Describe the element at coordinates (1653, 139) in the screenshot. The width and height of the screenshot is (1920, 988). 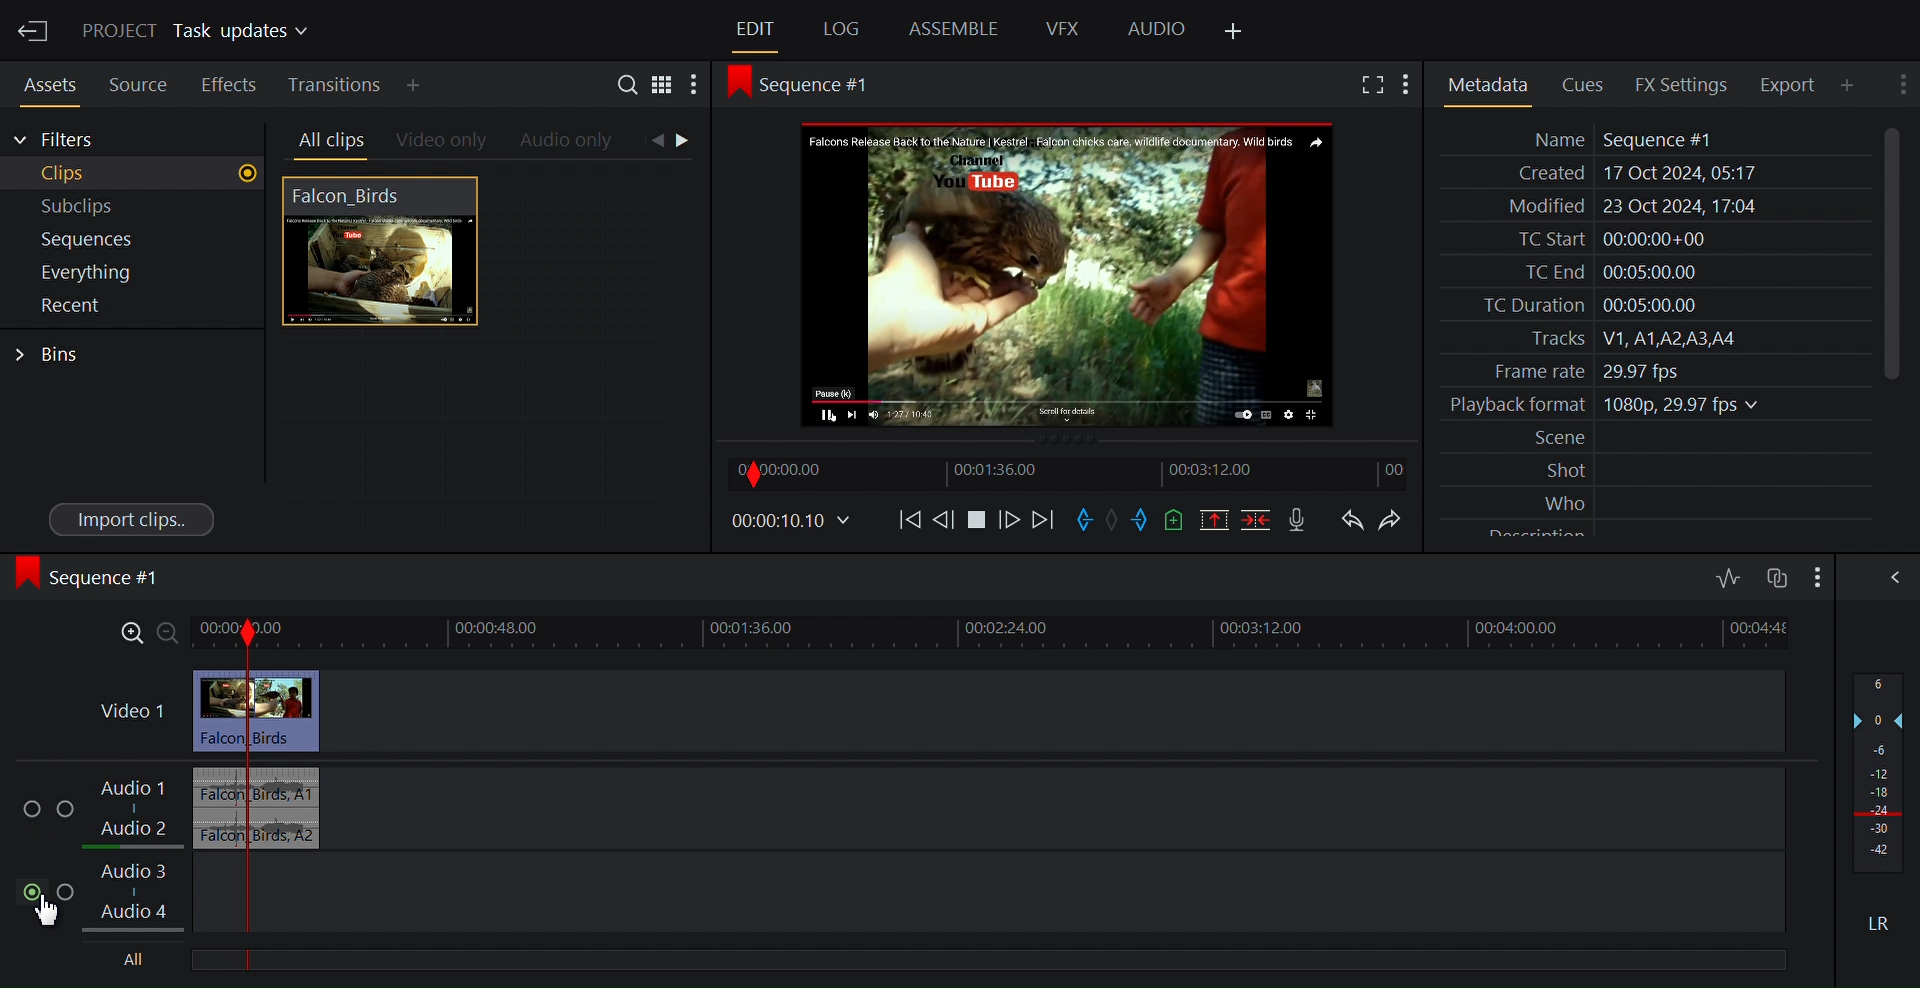
I see `Name` at that location.